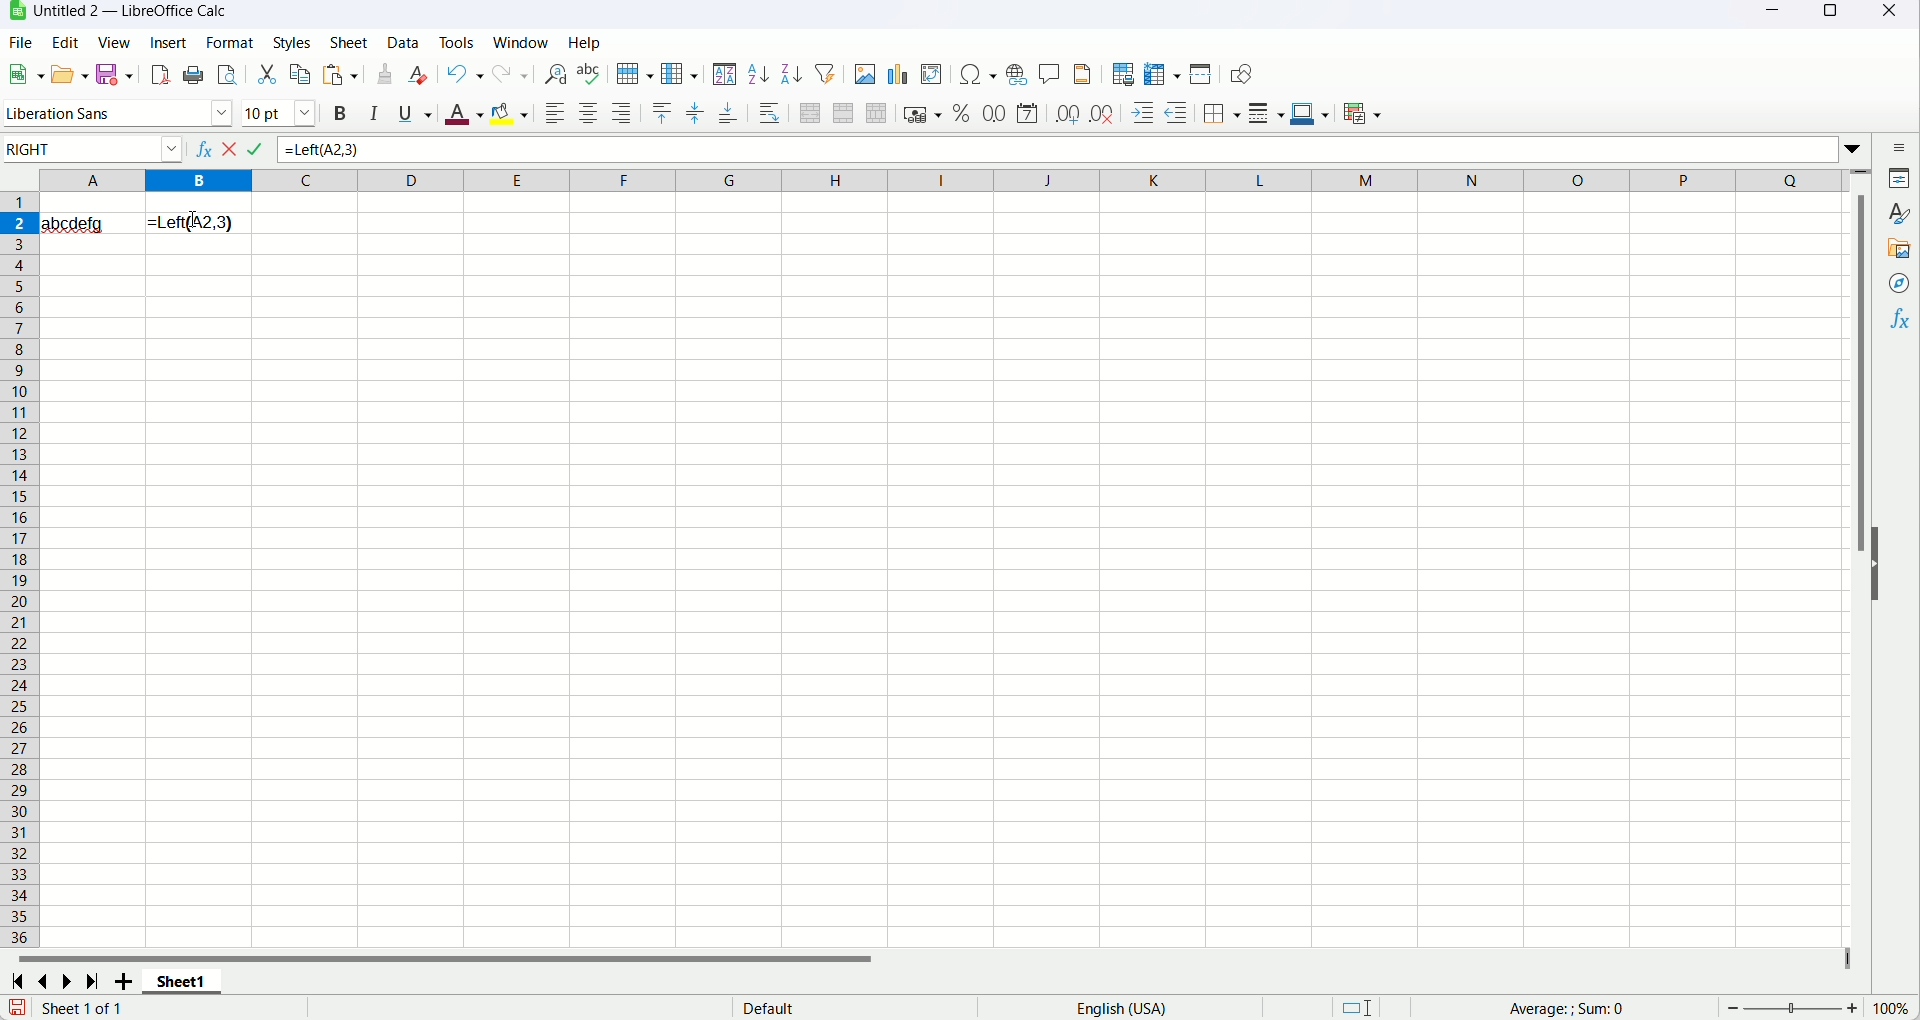  Describe the element at coordinates (230, 148) in the screenshot. I see `cancel` at that location.